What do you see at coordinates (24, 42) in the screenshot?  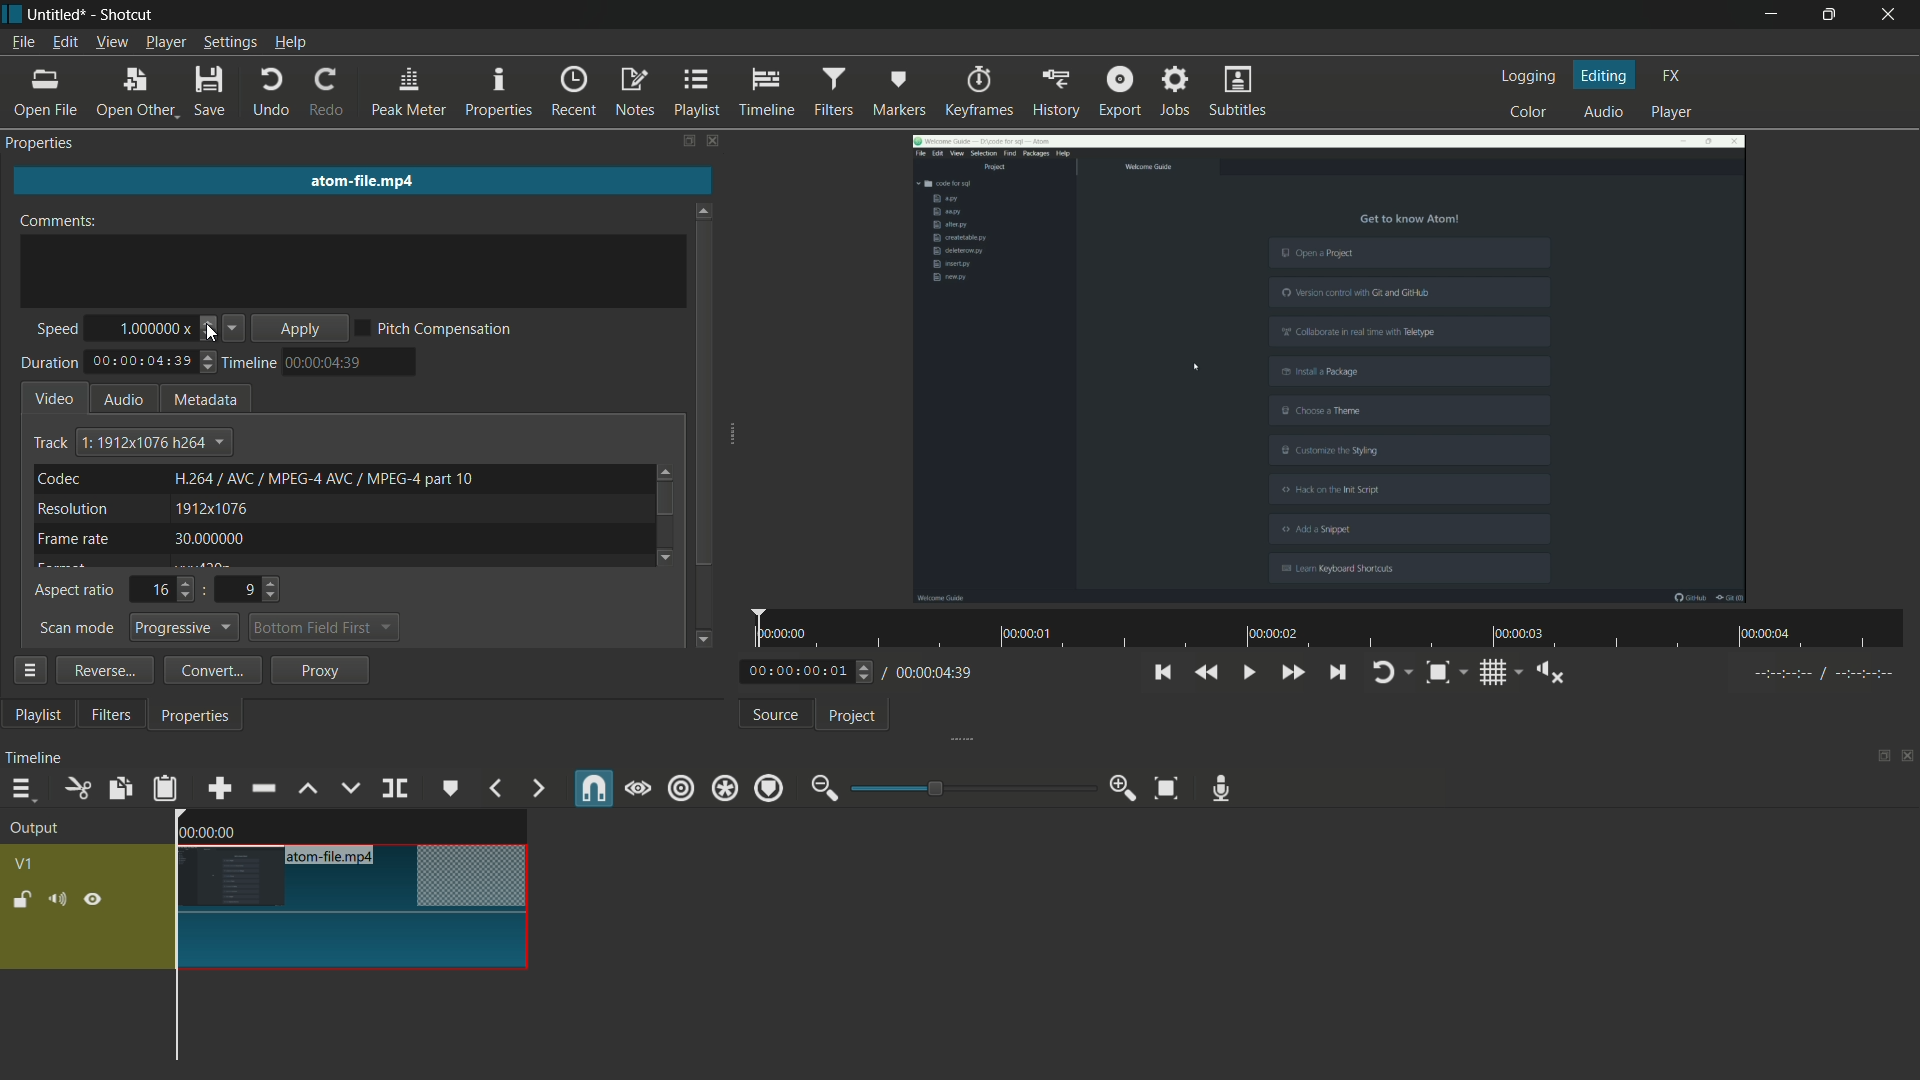 I see `file menu` at bounding box center [24, 42].